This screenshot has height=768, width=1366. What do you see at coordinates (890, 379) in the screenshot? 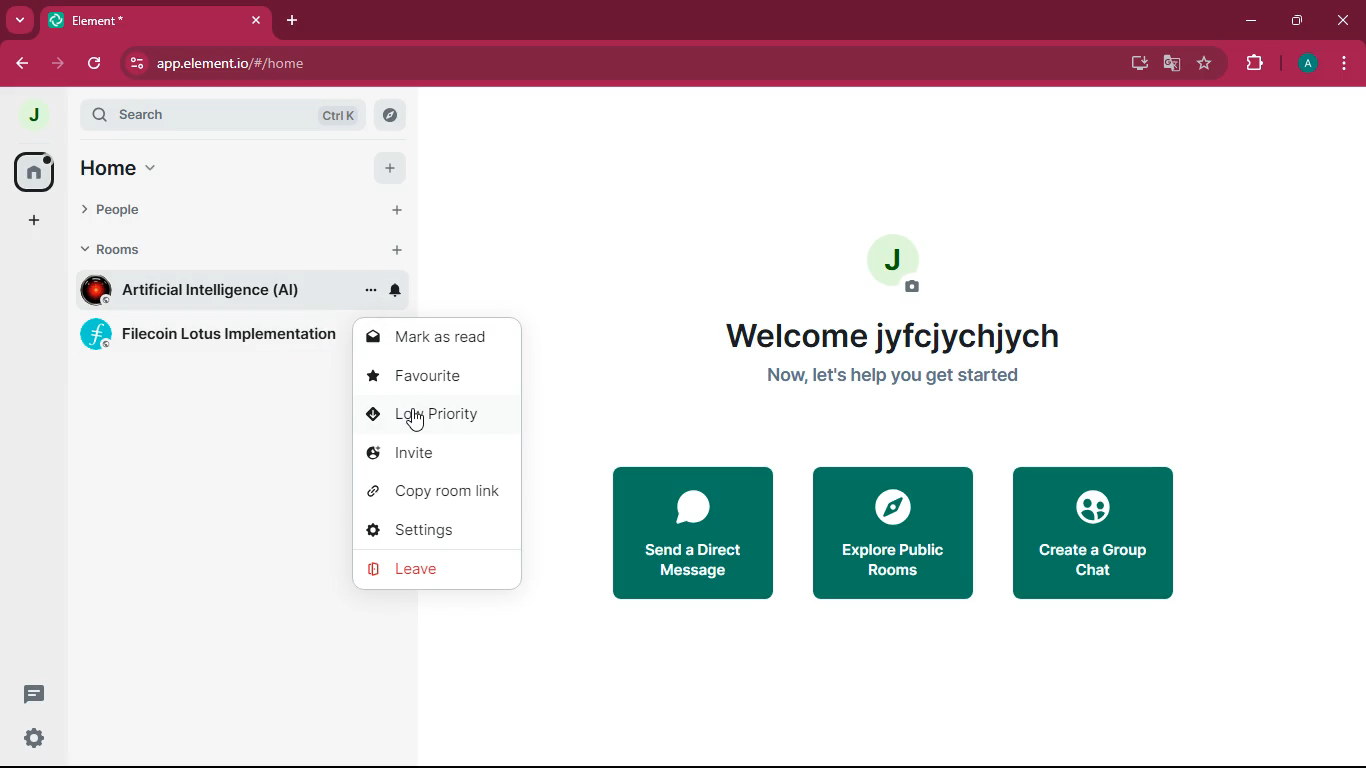
I see `get started` at bounding box center [890, 379].